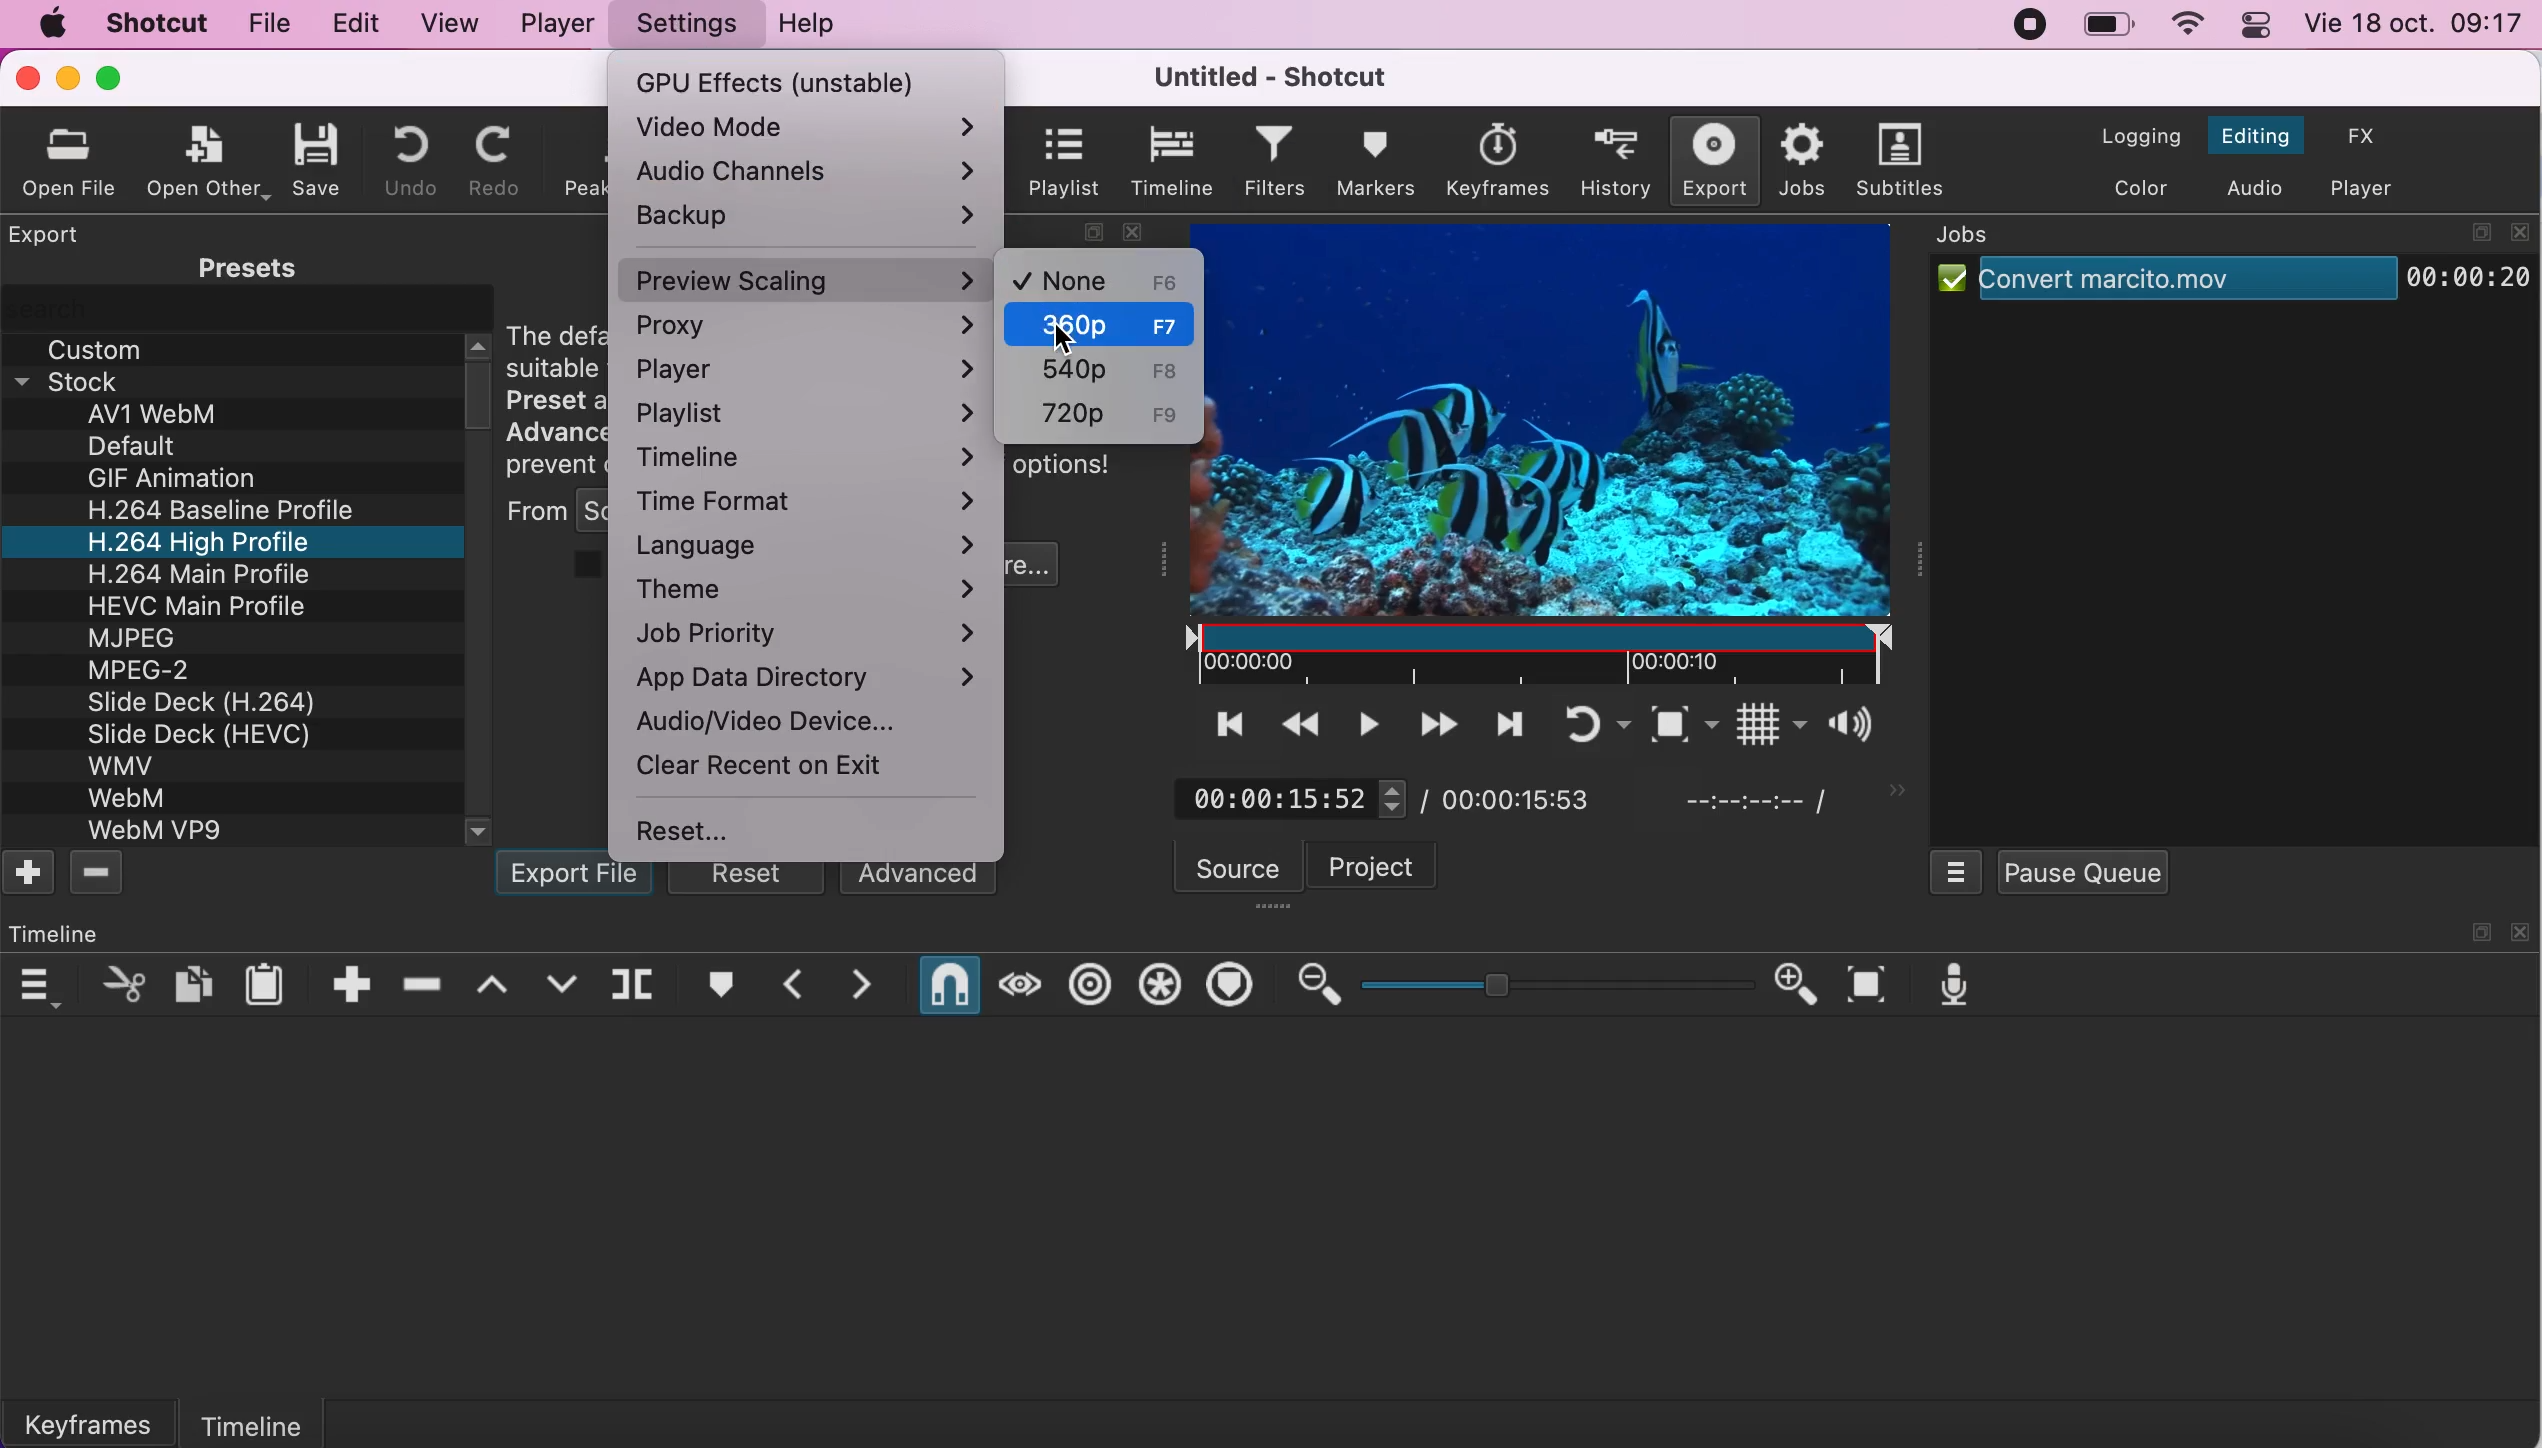 This screenshot has width=2542, height=1448. I want to click on file, so click(265, 24).